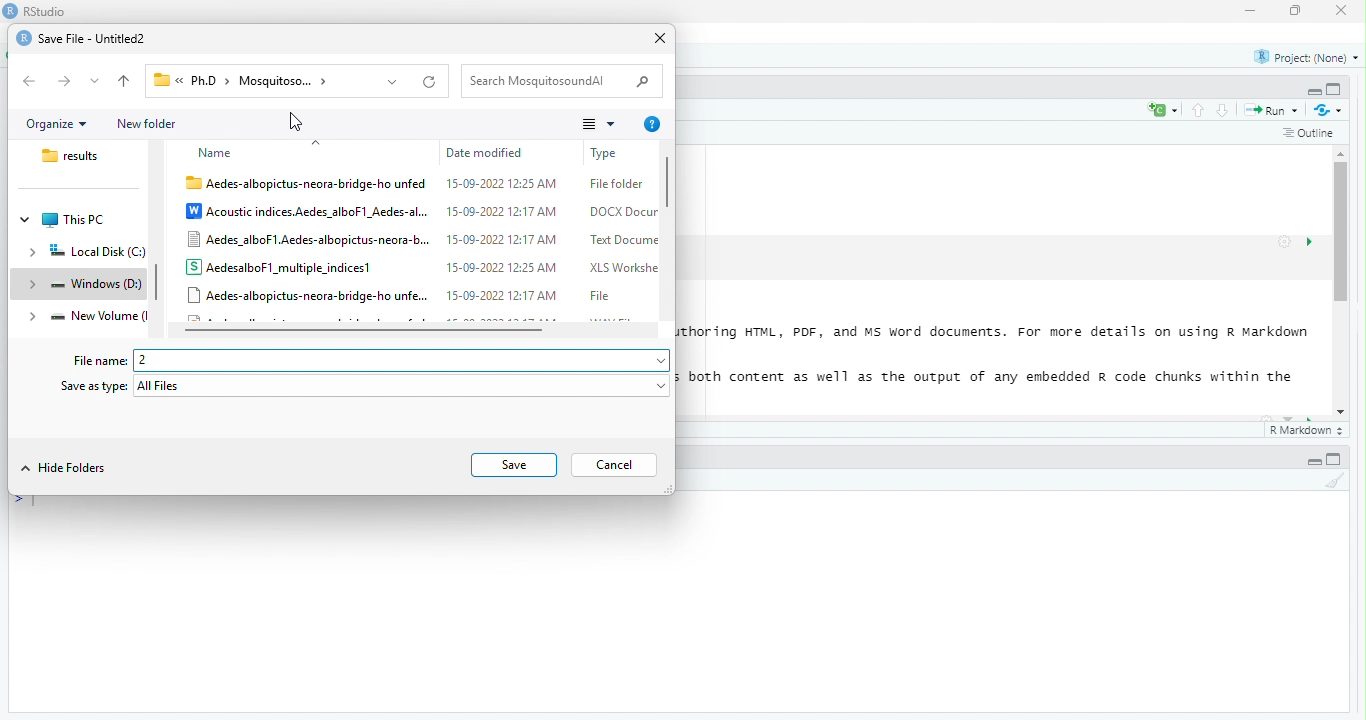  I want to click on Collapse, so click(1314, 462).